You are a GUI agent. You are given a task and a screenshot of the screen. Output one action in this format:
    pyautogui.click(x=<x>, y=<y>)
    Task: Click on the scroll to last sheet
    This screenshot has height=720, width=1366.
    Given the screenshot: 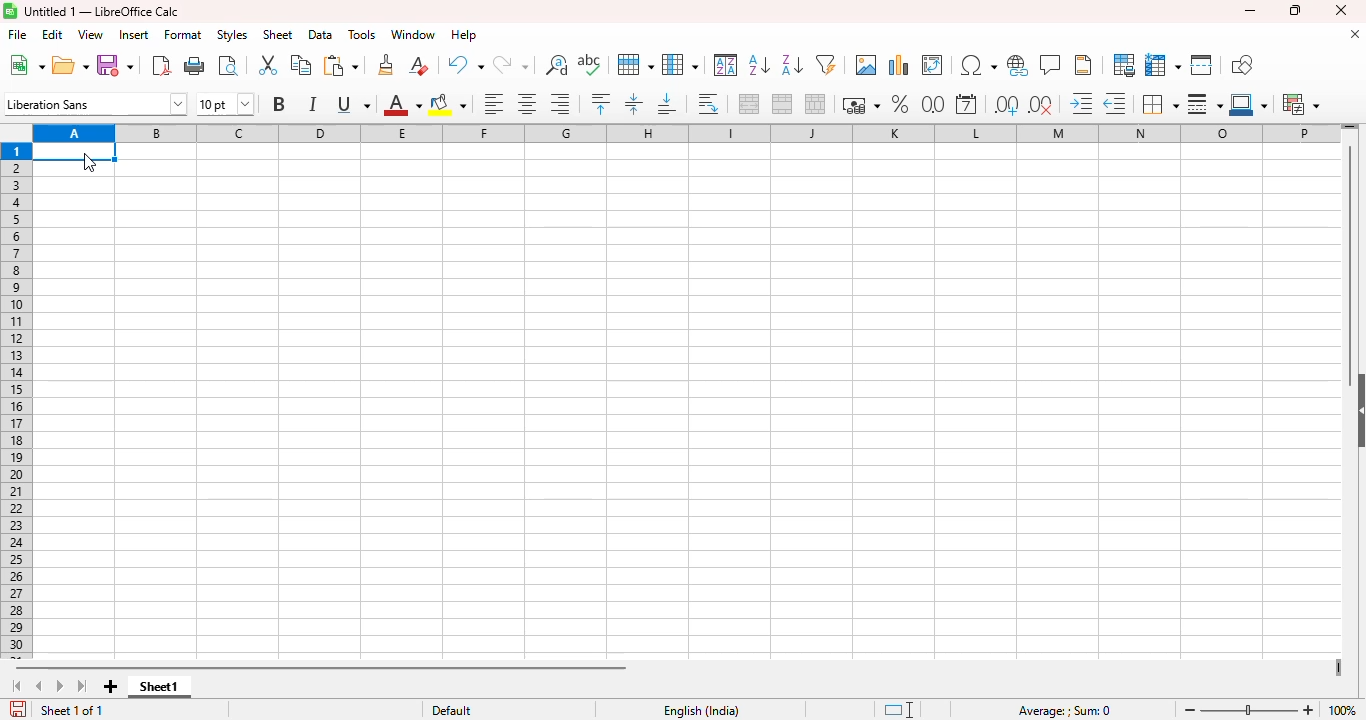 What is the action you would take?
    pyautogui.click(x=83, y=686)
    